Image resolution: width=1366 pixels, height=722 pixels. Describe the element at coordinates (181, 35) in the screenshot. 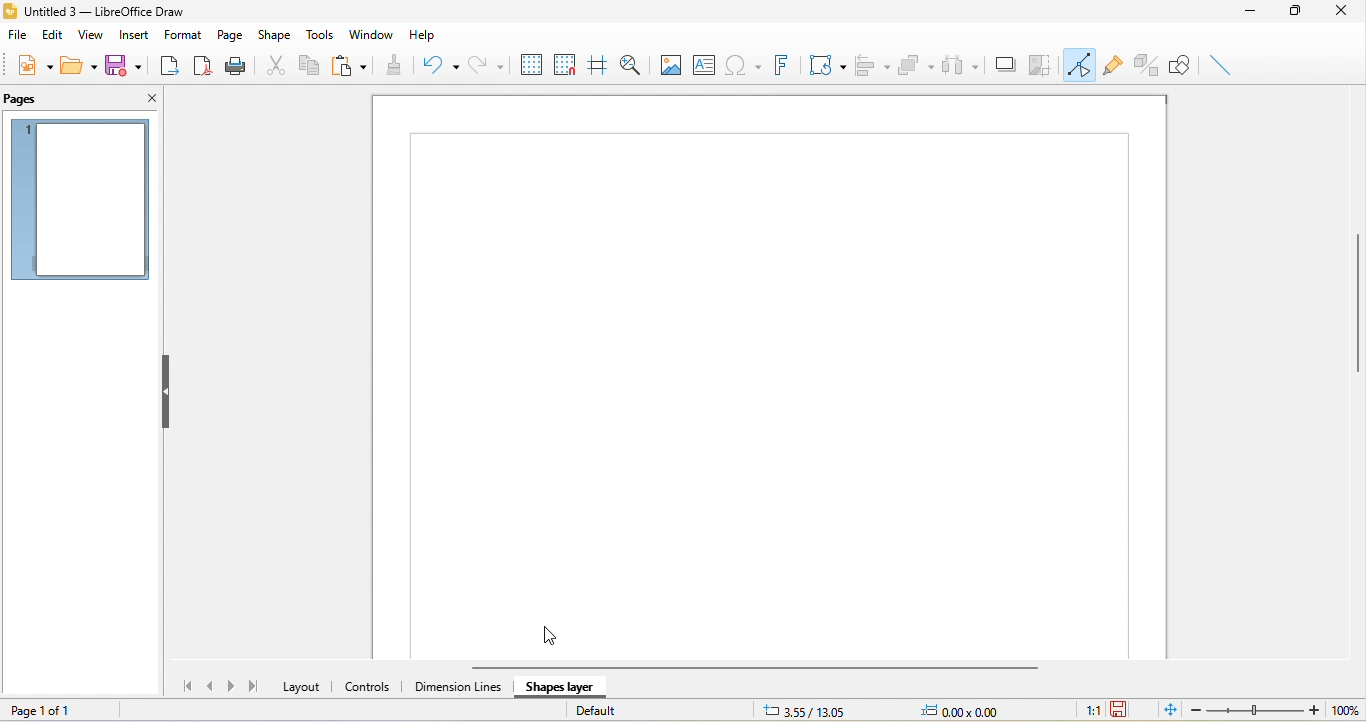

I see `format` at that location.